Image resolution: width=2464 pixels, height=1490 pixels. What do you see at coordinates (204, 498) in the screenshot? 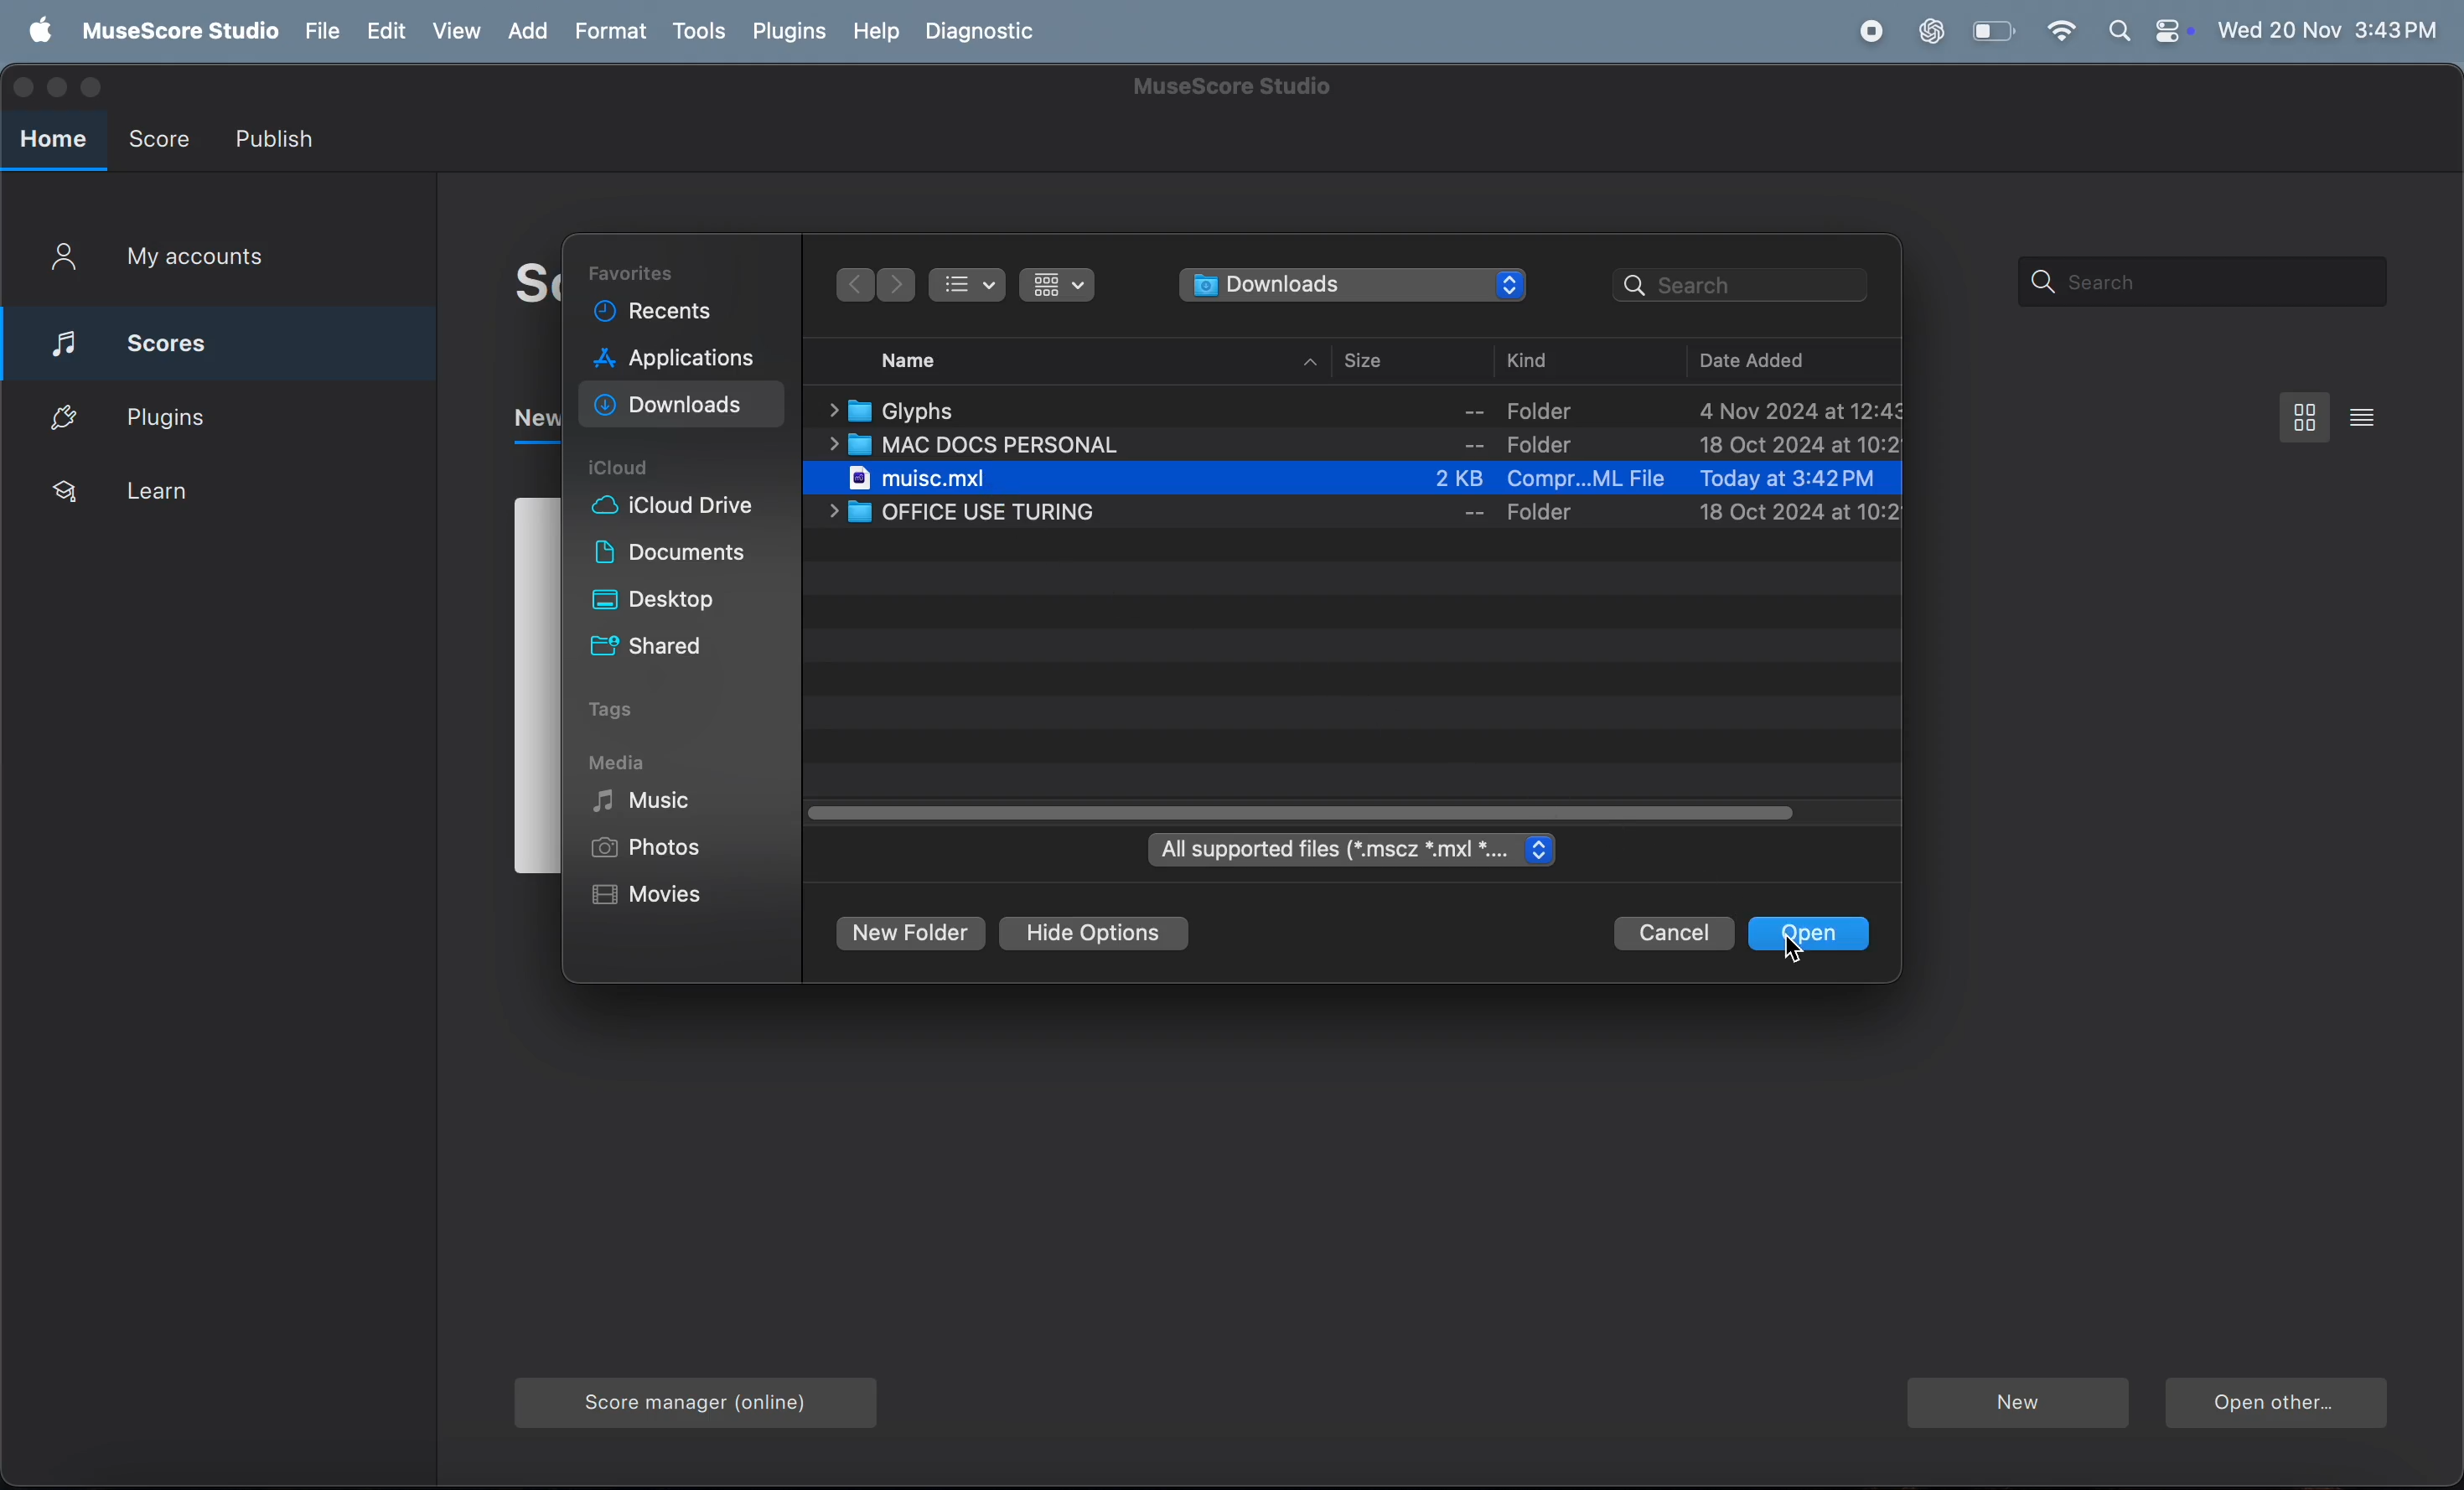
I see `learn` at bounding box center [204, 498].